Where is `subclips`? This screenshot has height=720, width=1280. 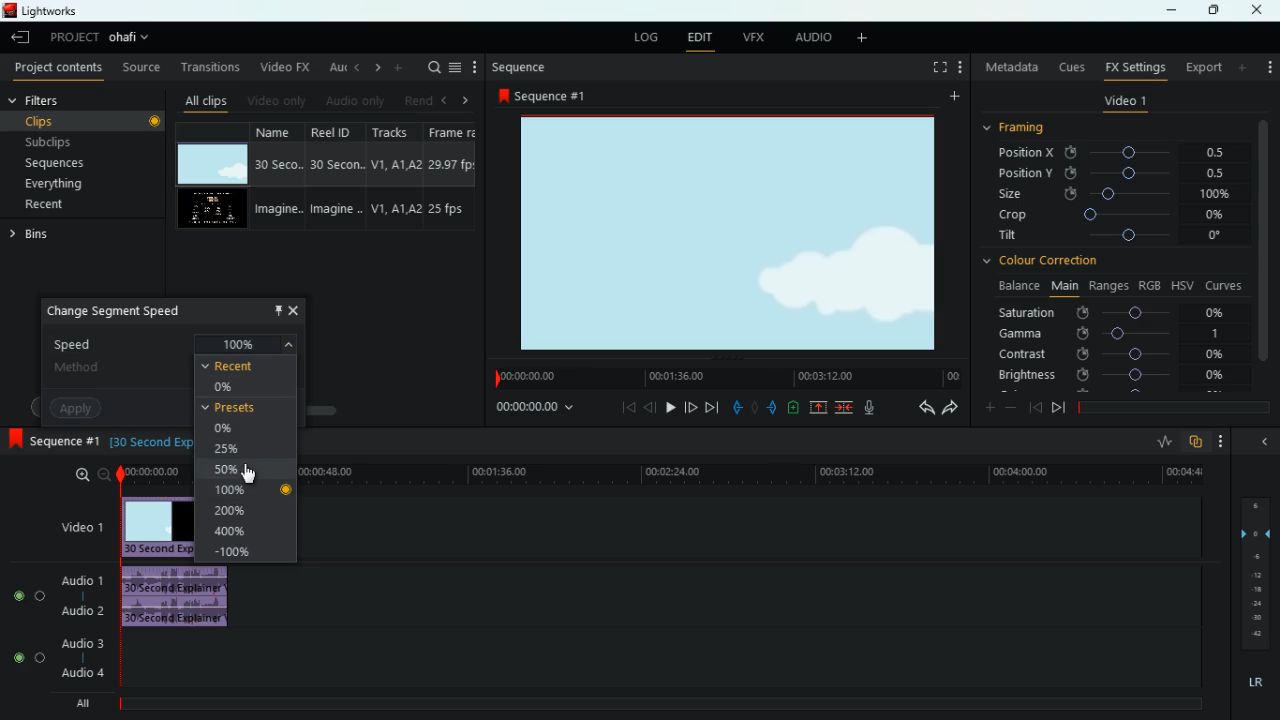
subclips is located at coordinates (78, 140).